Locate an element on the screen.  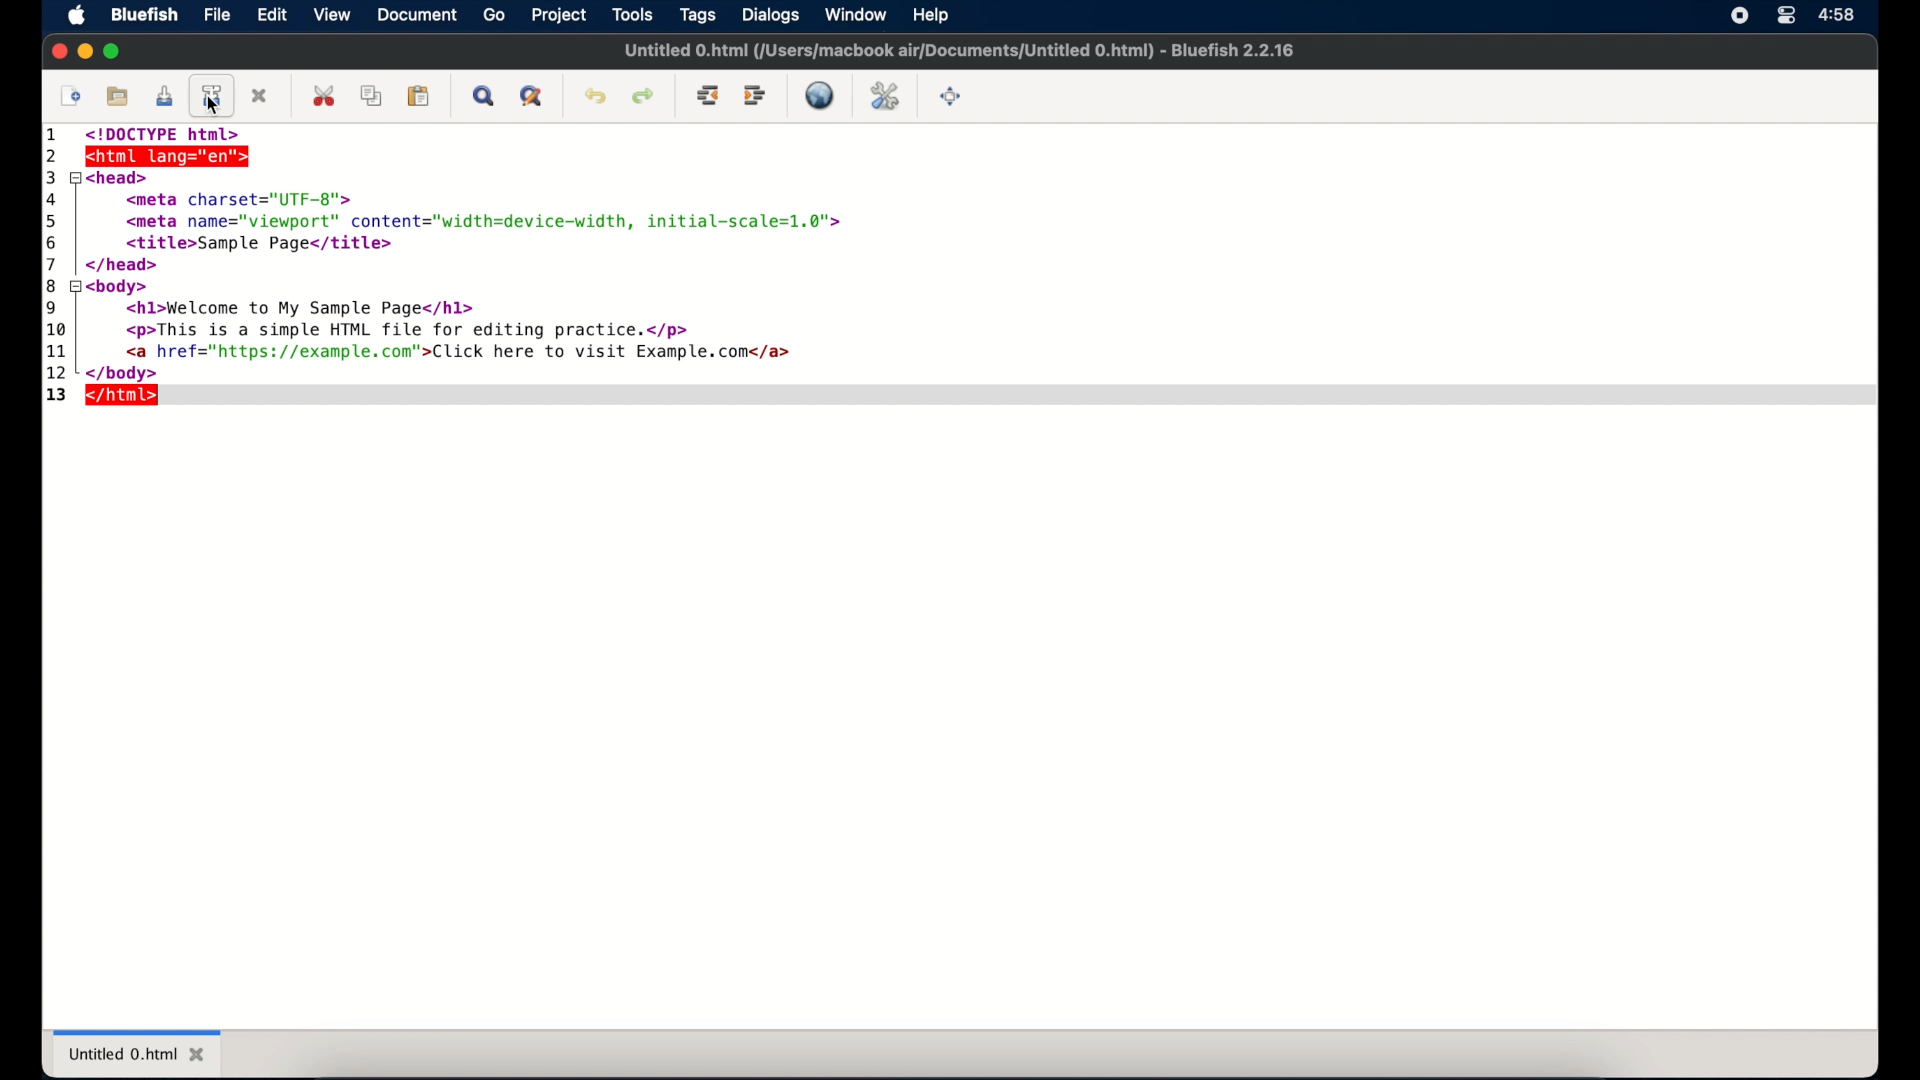
<p>This is a simple HTML file for editing practice.</p> is located at coordinates (403, 329).